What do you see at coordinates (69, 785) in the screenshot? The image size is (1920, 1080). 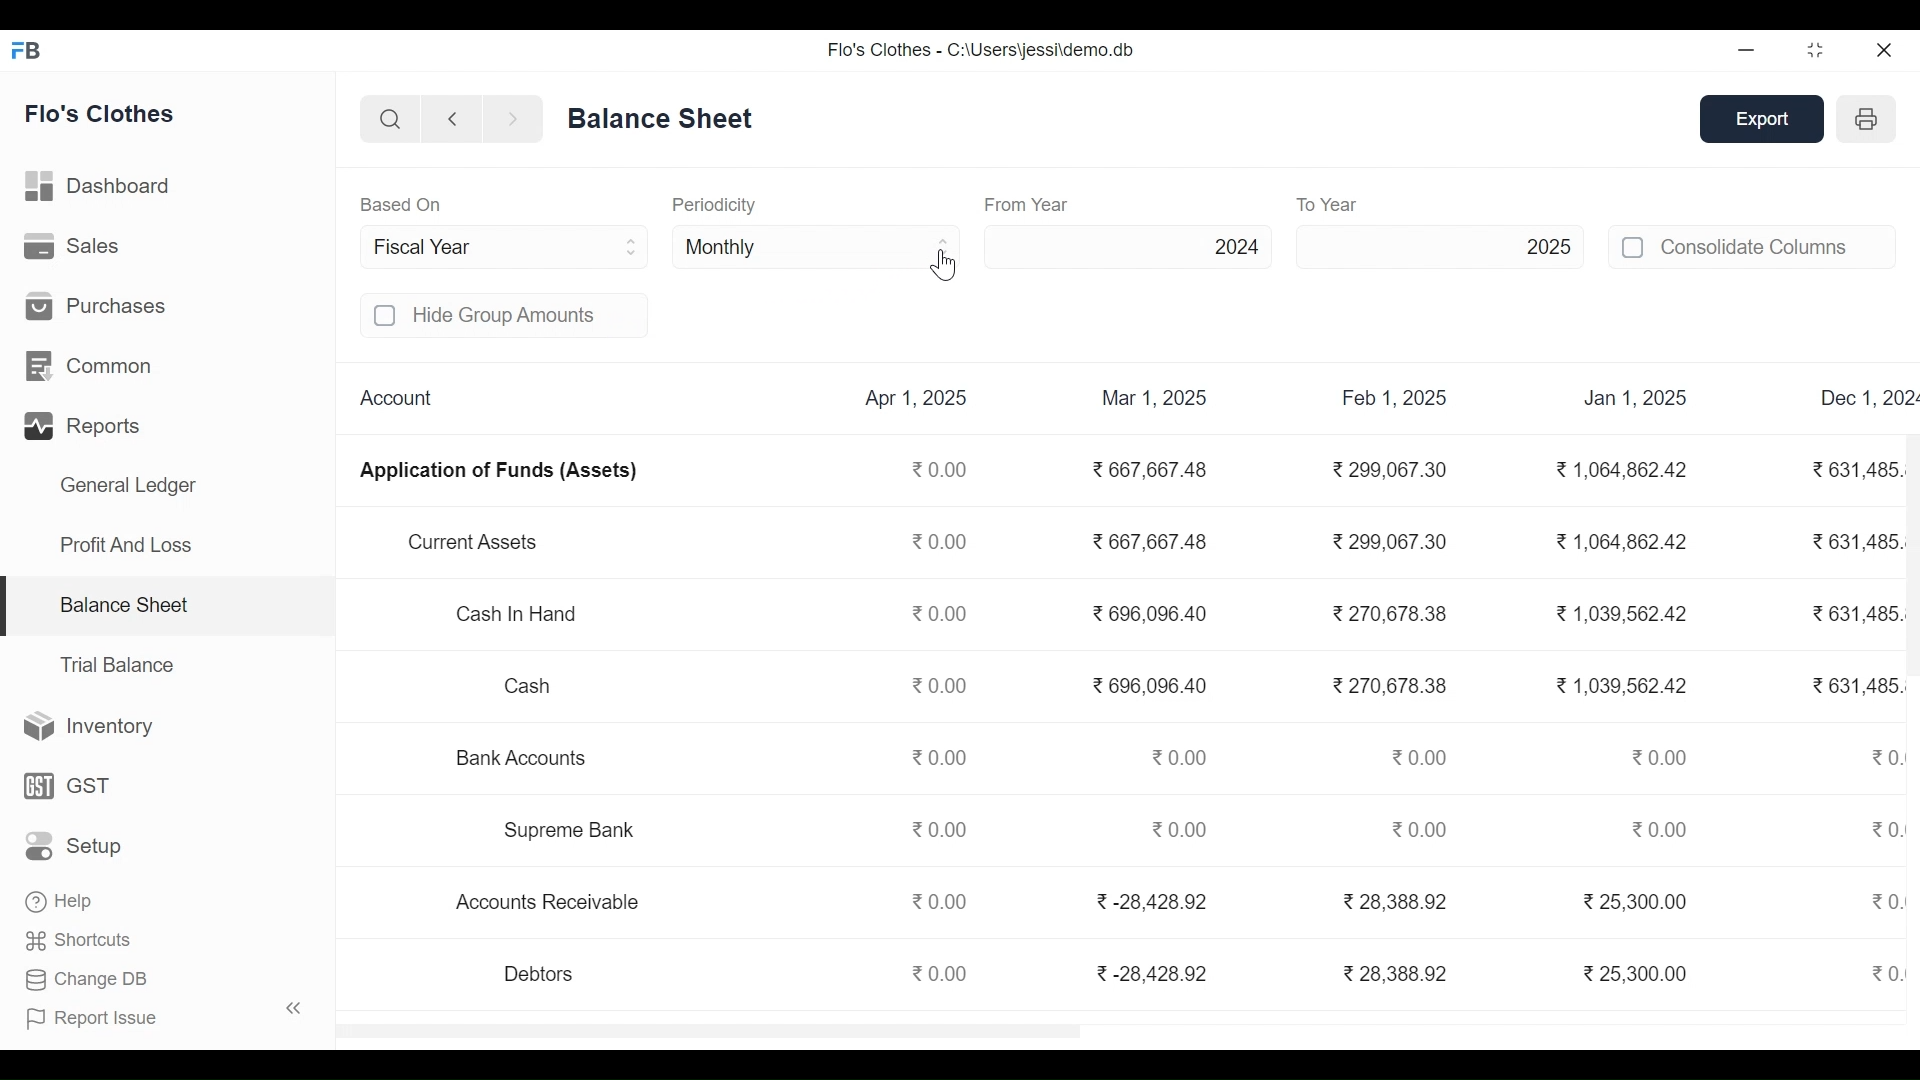 I see `gst` at bounding box center [69, 785].